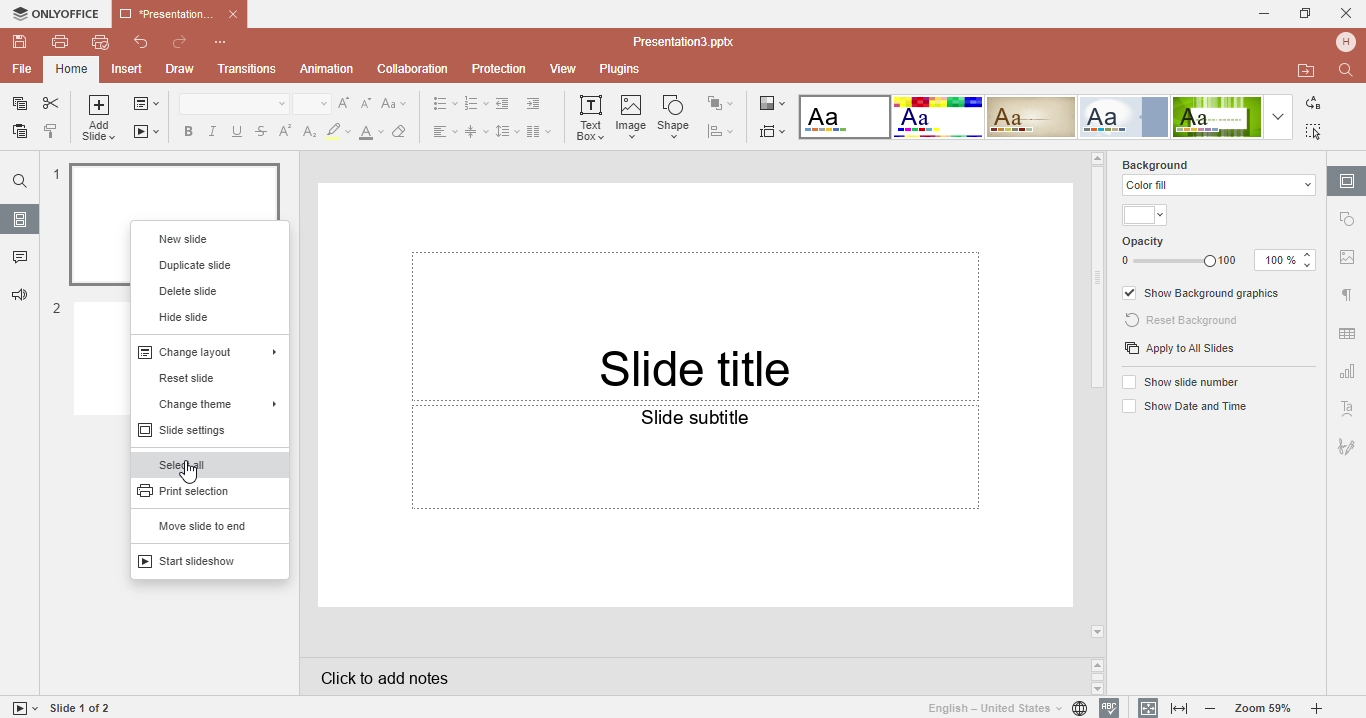 The height and width of the screenshot is (718, 1366). Describe the element at coordinates (771, 102) in the screenshot. I see `Change color theme` at that location.